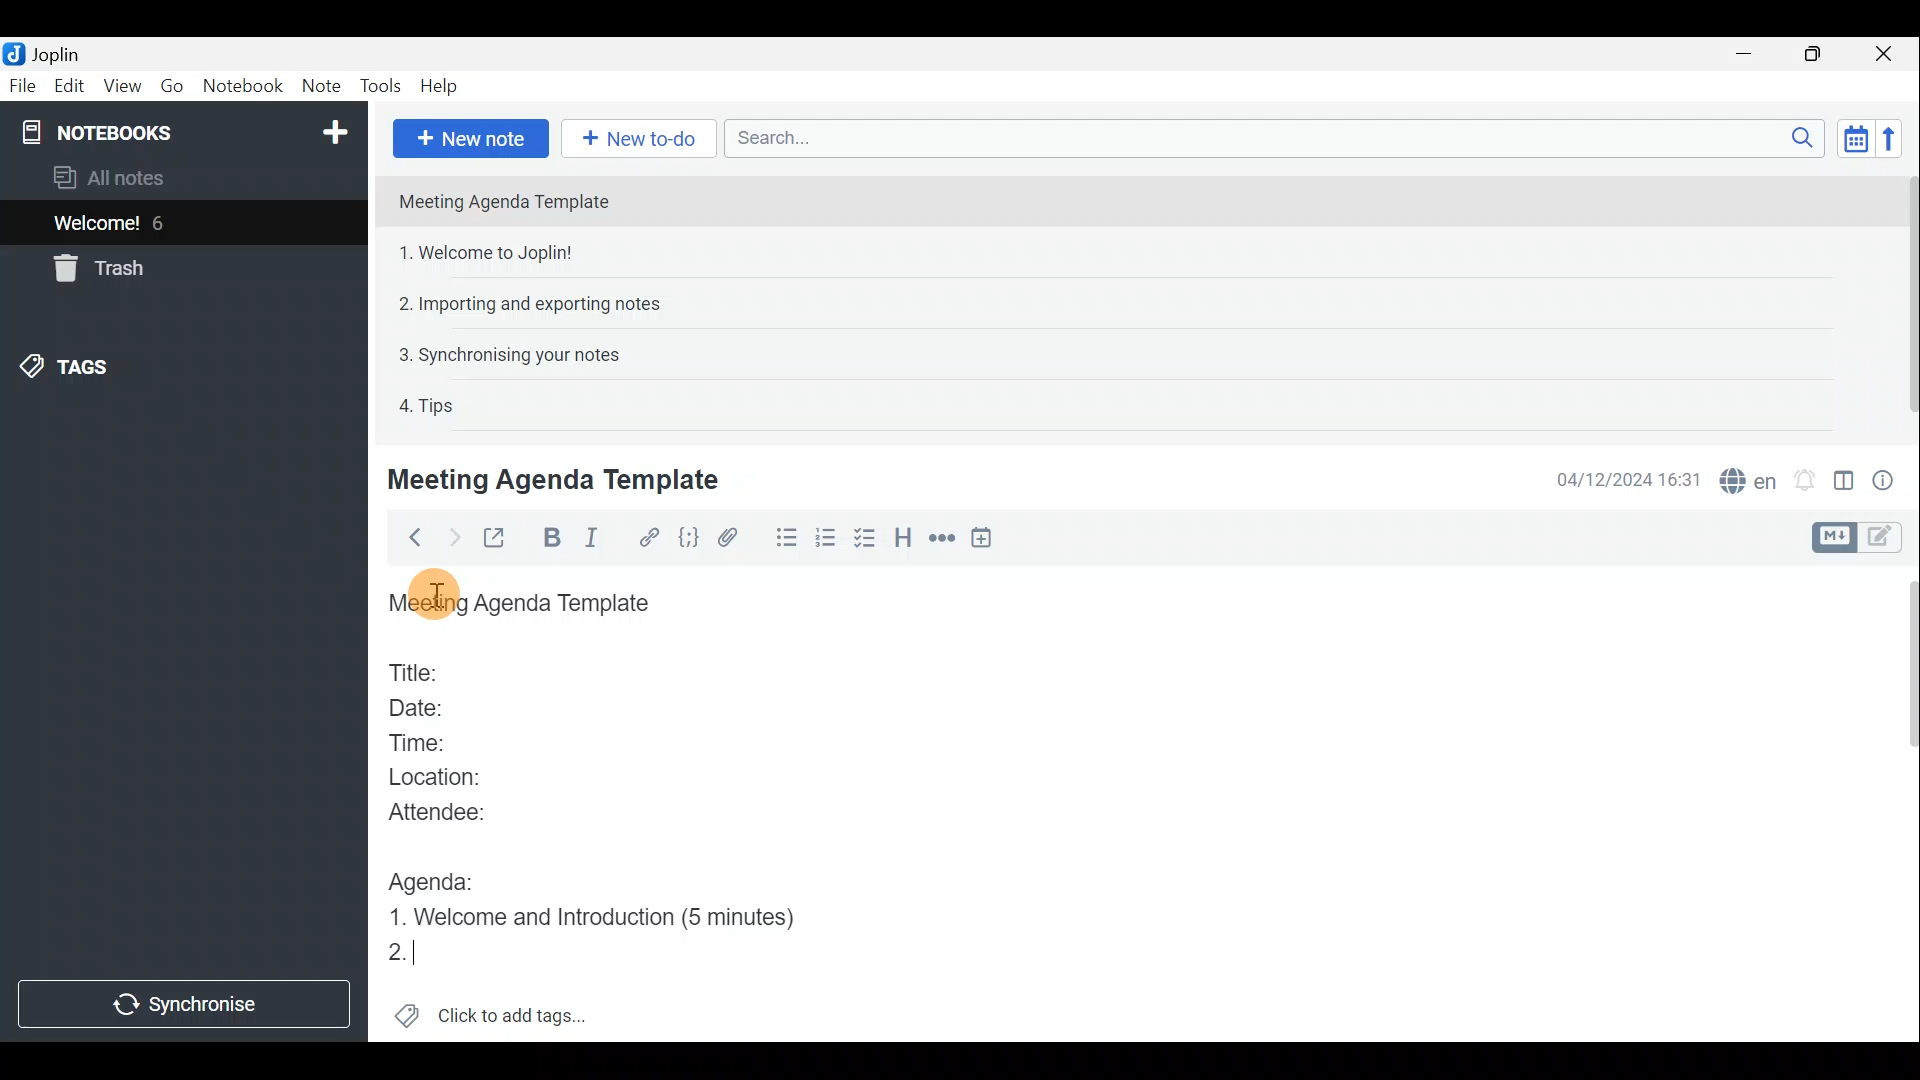  I want to click on Minimise, so click(1747, 53).